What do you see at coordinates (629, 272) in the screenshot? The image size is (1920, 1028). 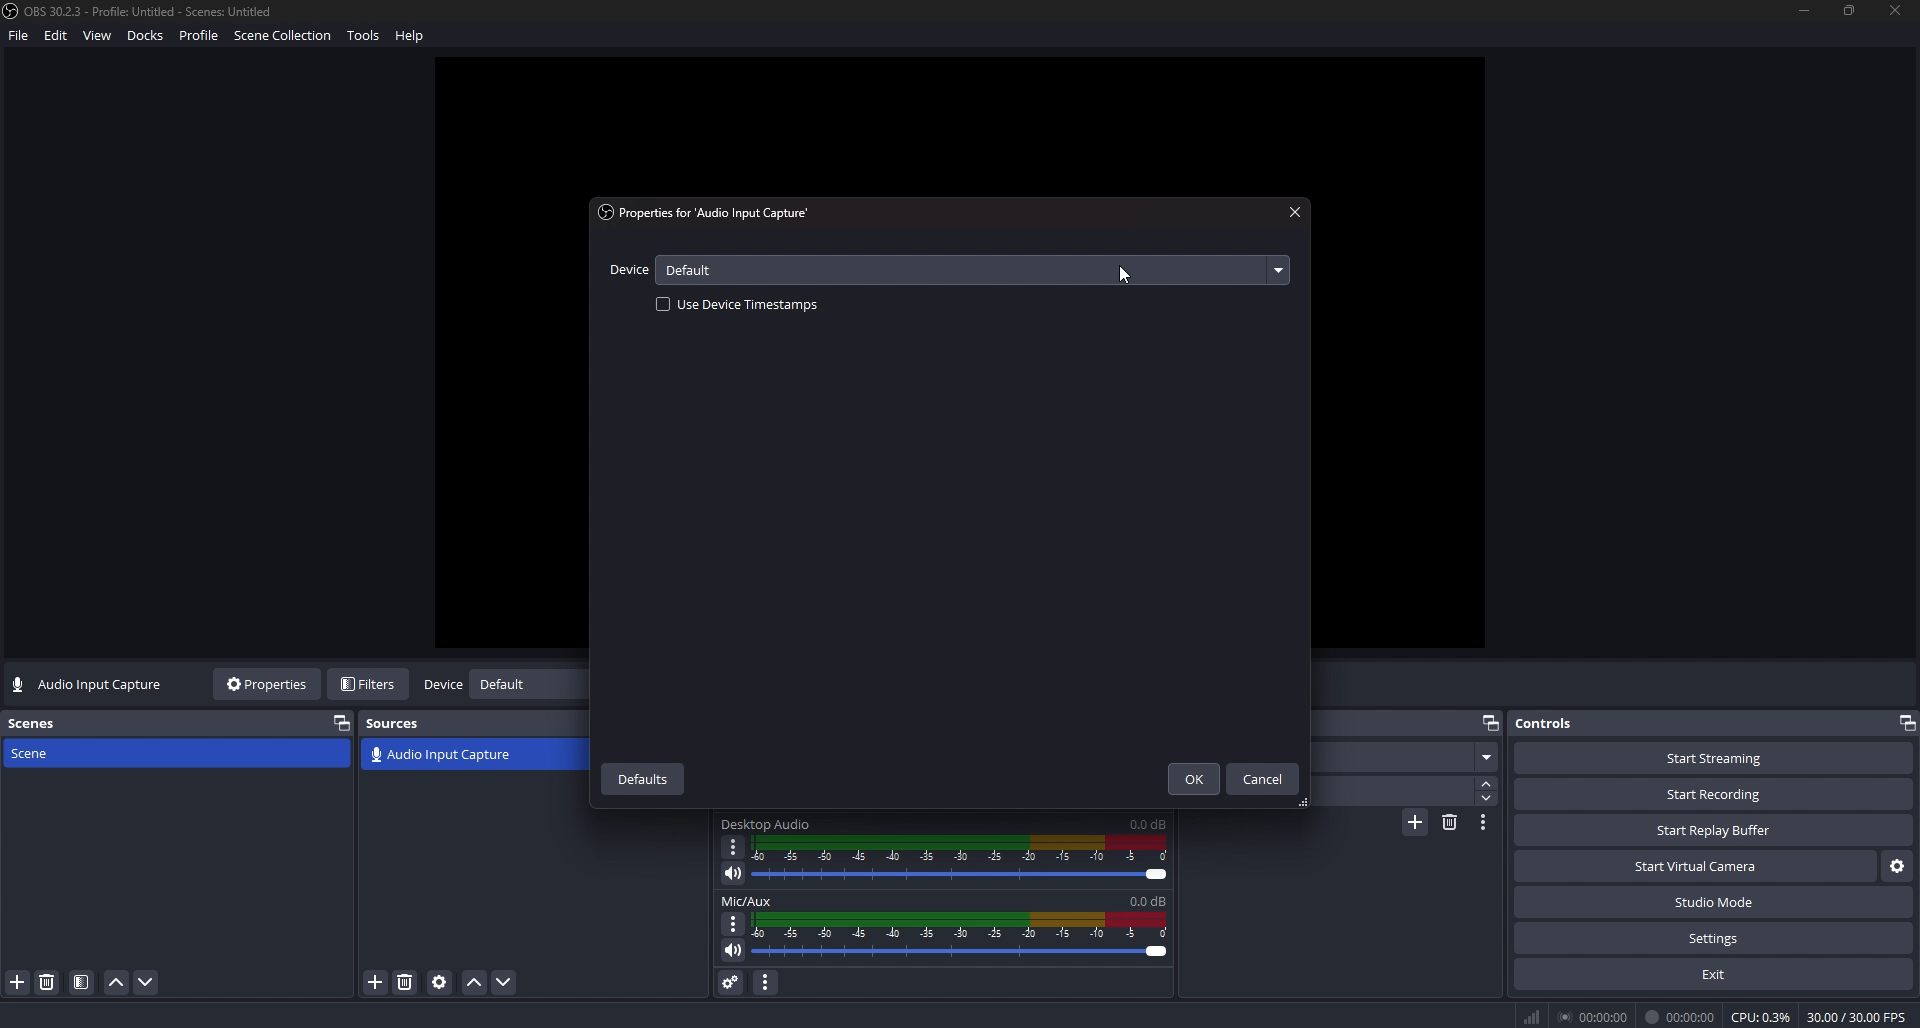 I see `device` at bounding box center [629, 272].